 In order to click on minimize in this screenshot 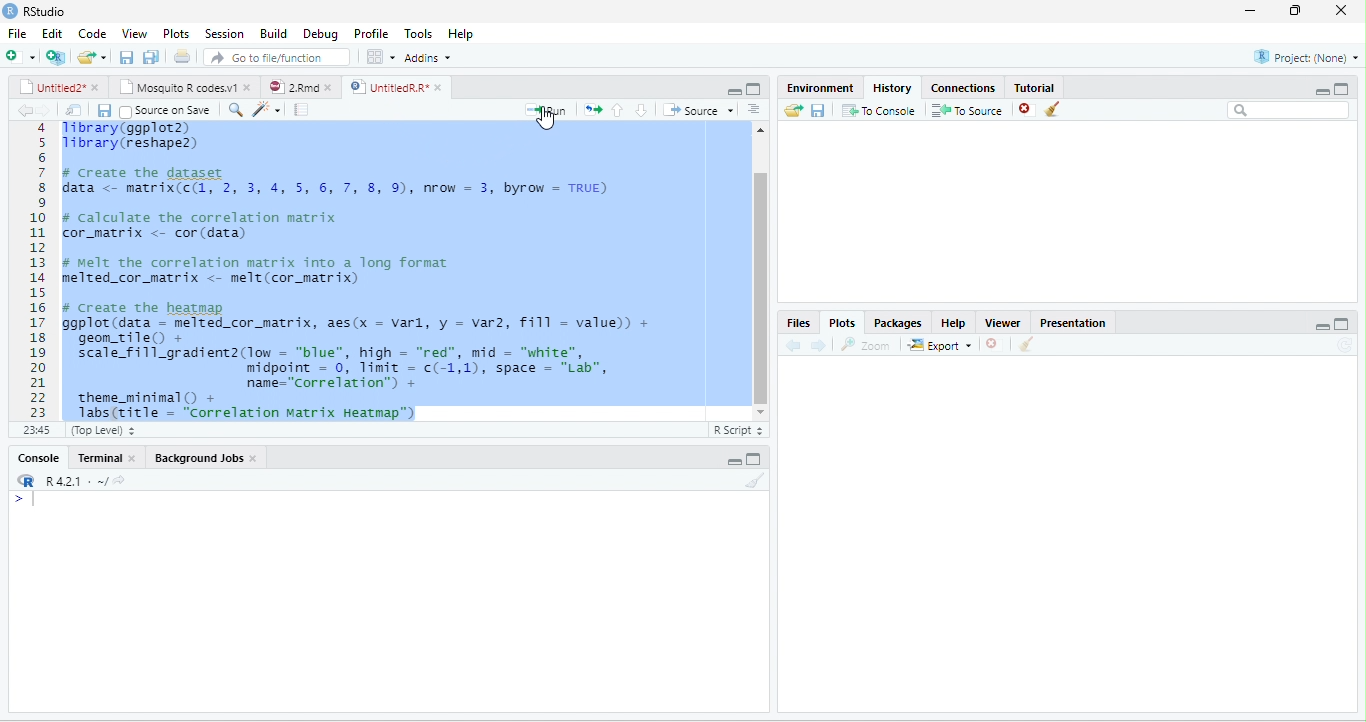, I will do `click(734, 460)`.